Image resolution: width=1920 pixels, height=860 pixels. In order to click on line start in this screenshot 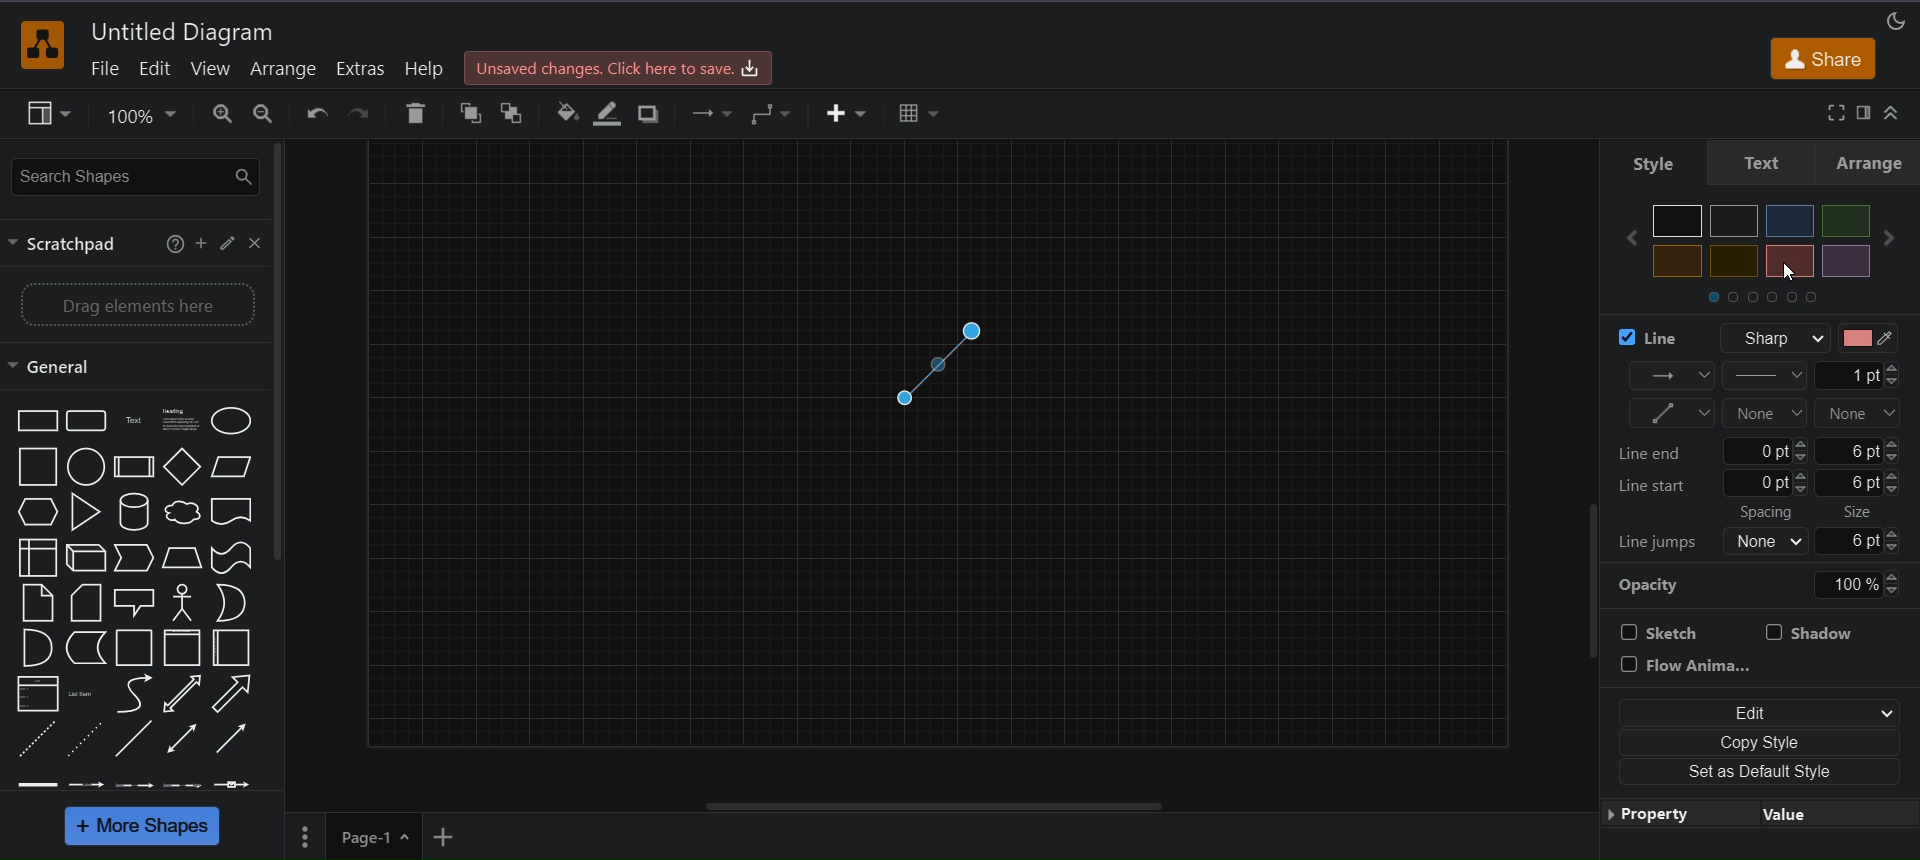, I will do `click(1765, 485)`.